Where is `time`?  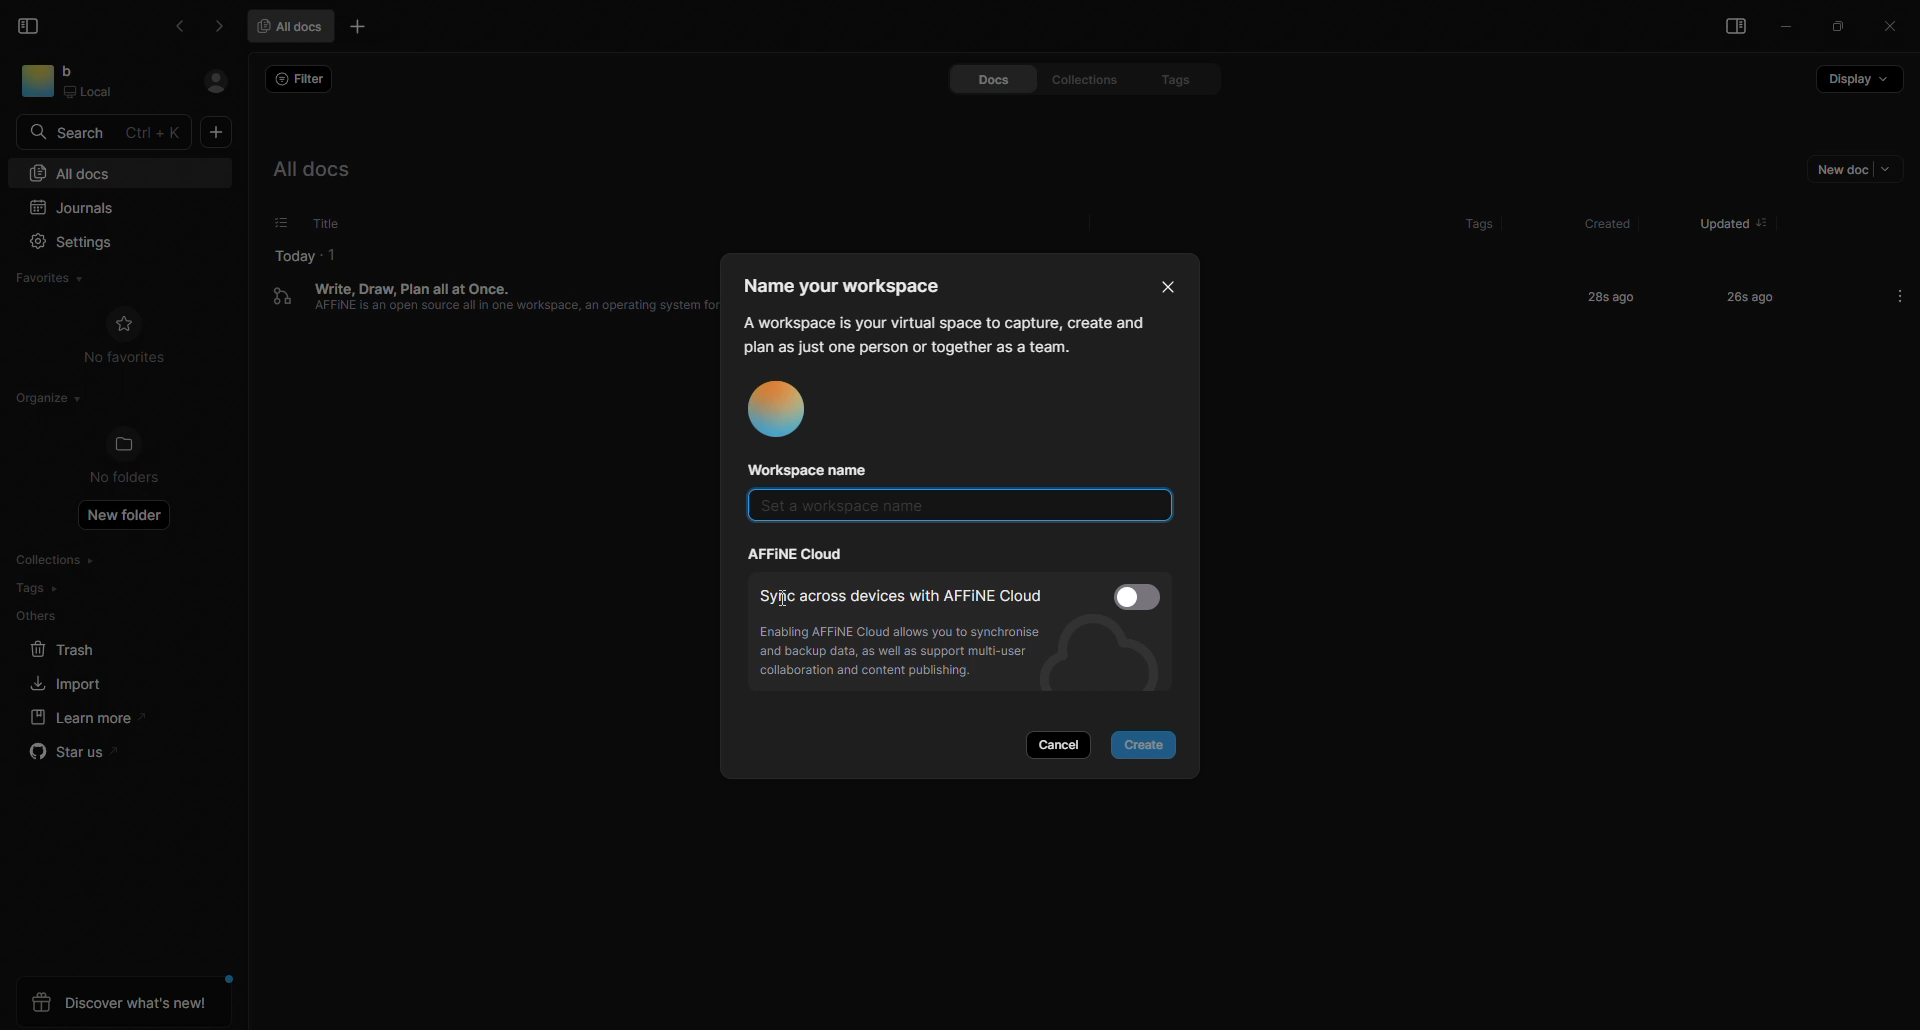 time is located at coordinates (1606, 296).